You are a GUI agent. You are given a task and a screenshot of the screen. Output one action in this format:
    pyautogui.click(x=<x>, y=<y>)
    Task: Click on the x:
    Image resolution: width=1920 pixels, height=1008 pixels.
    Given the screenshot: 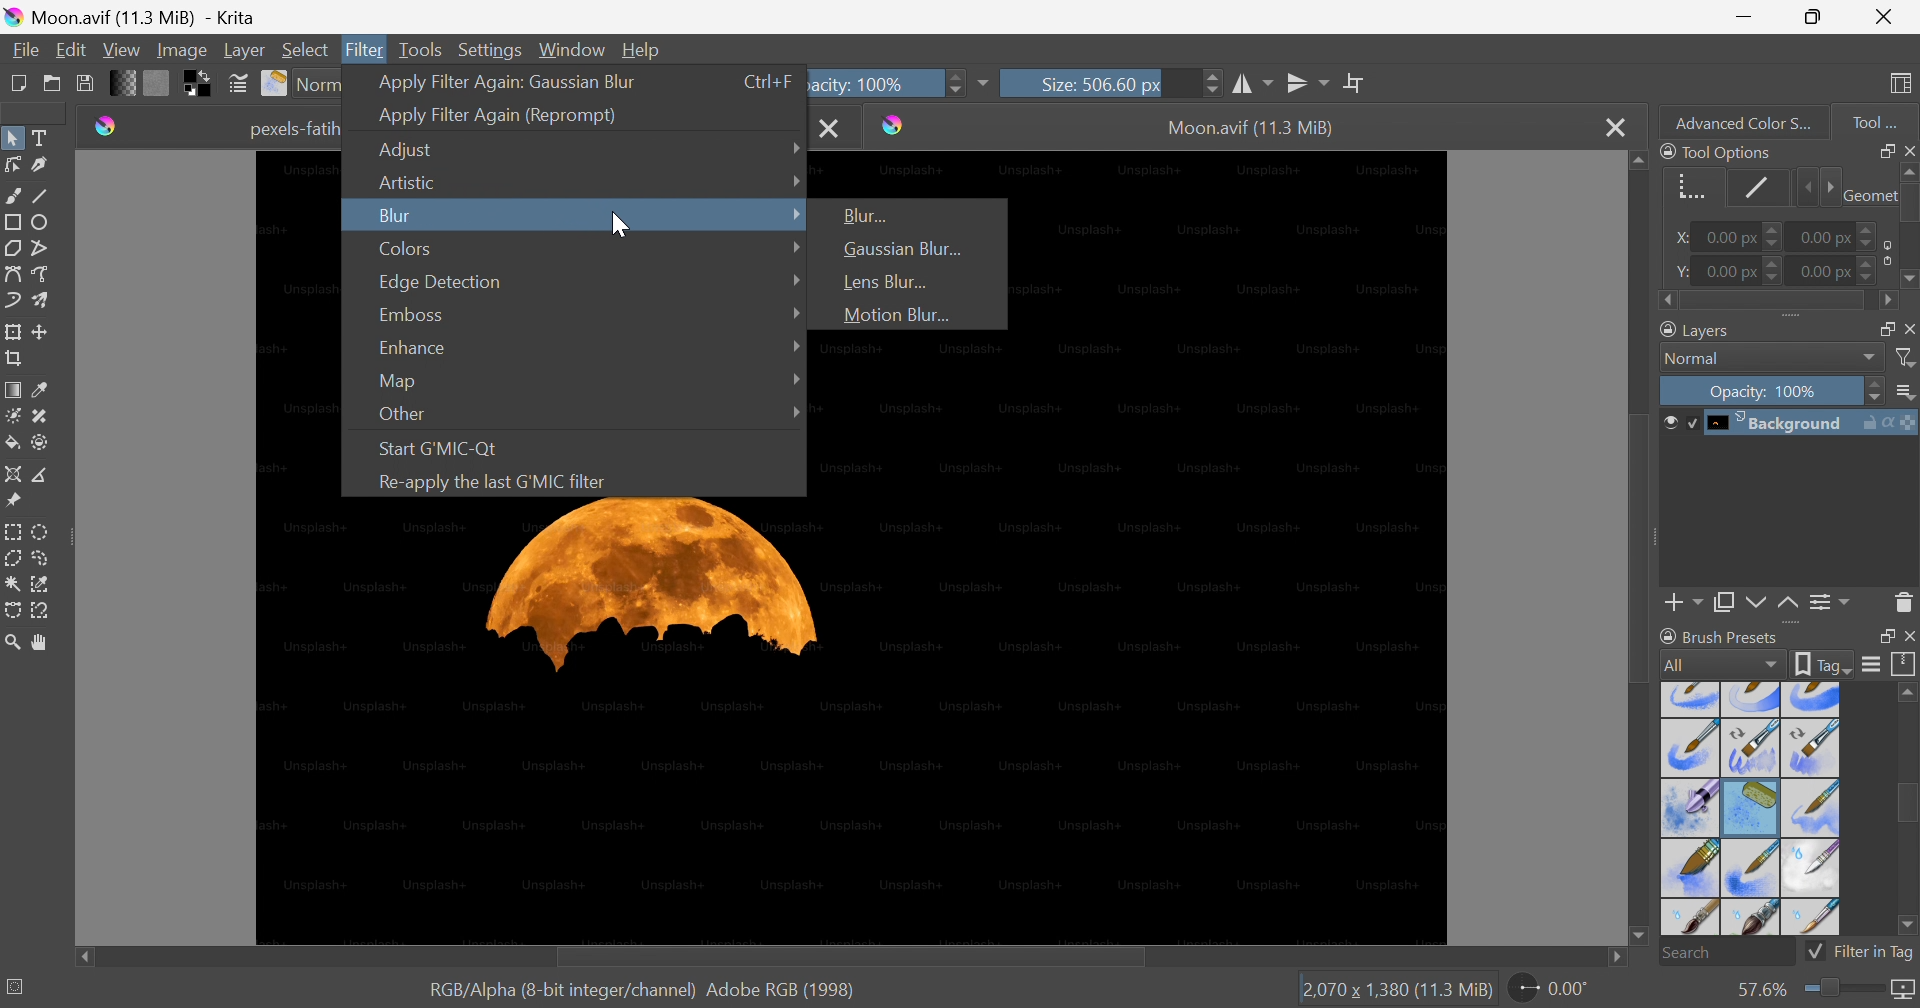 What is the action you would take?
    pyautogui.click(x=1683, y=238)
    